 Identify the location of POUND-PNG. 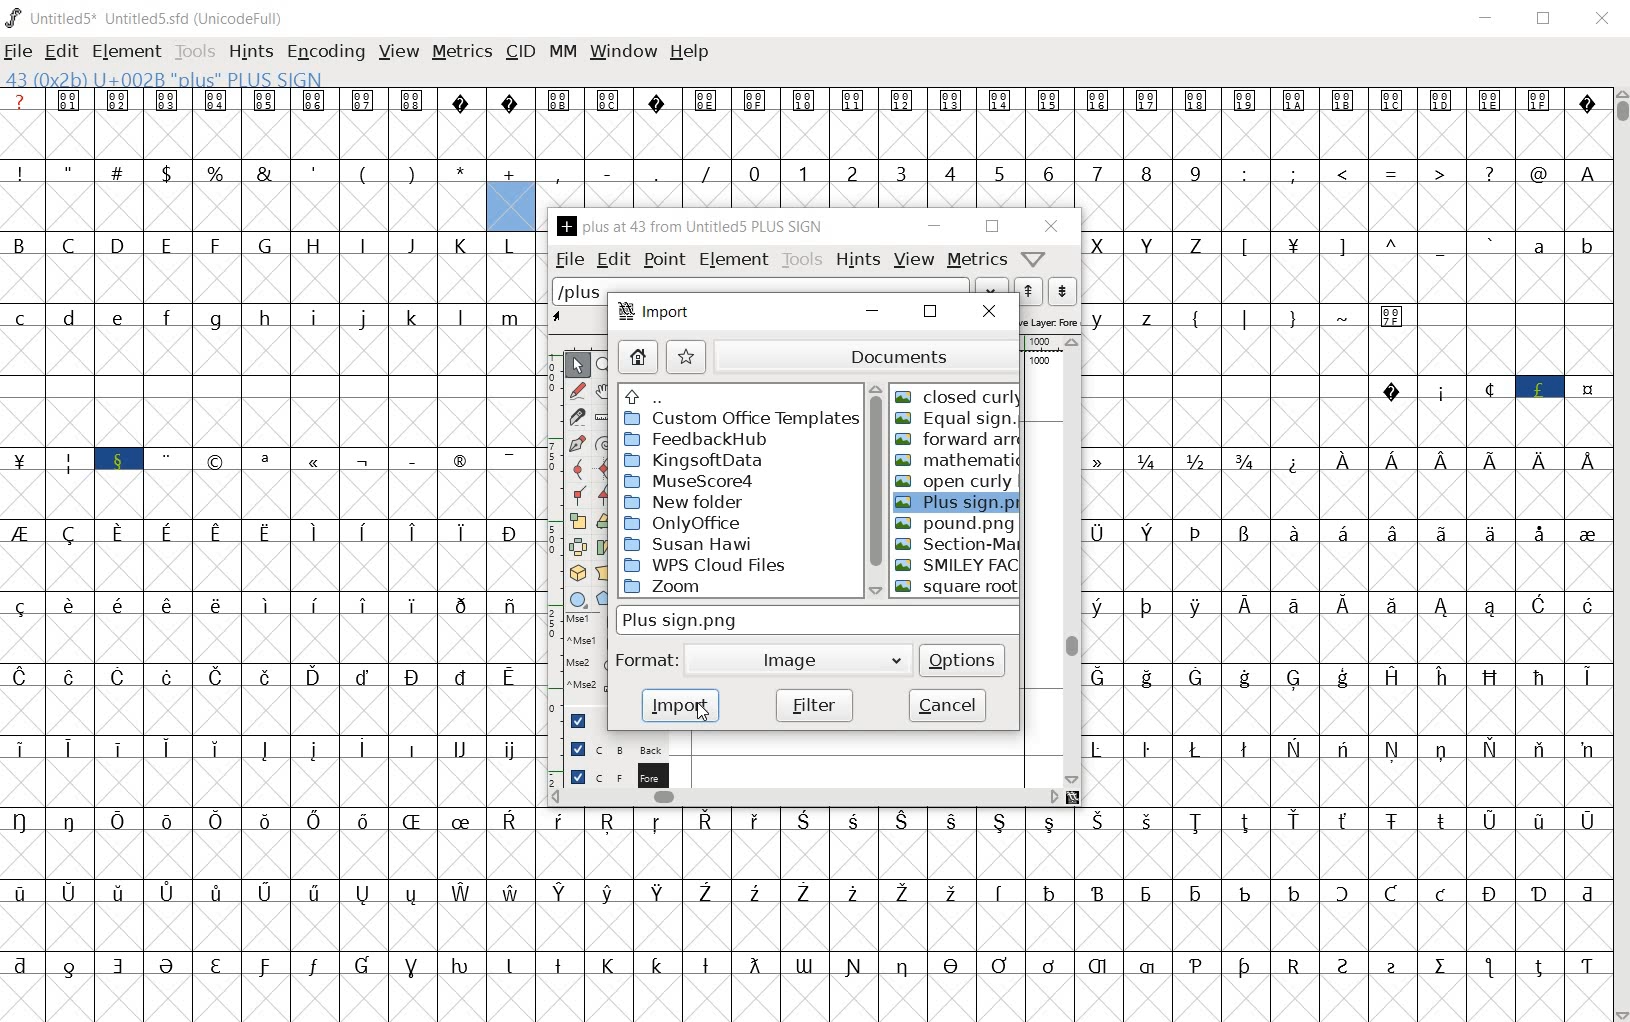
(957, 525).